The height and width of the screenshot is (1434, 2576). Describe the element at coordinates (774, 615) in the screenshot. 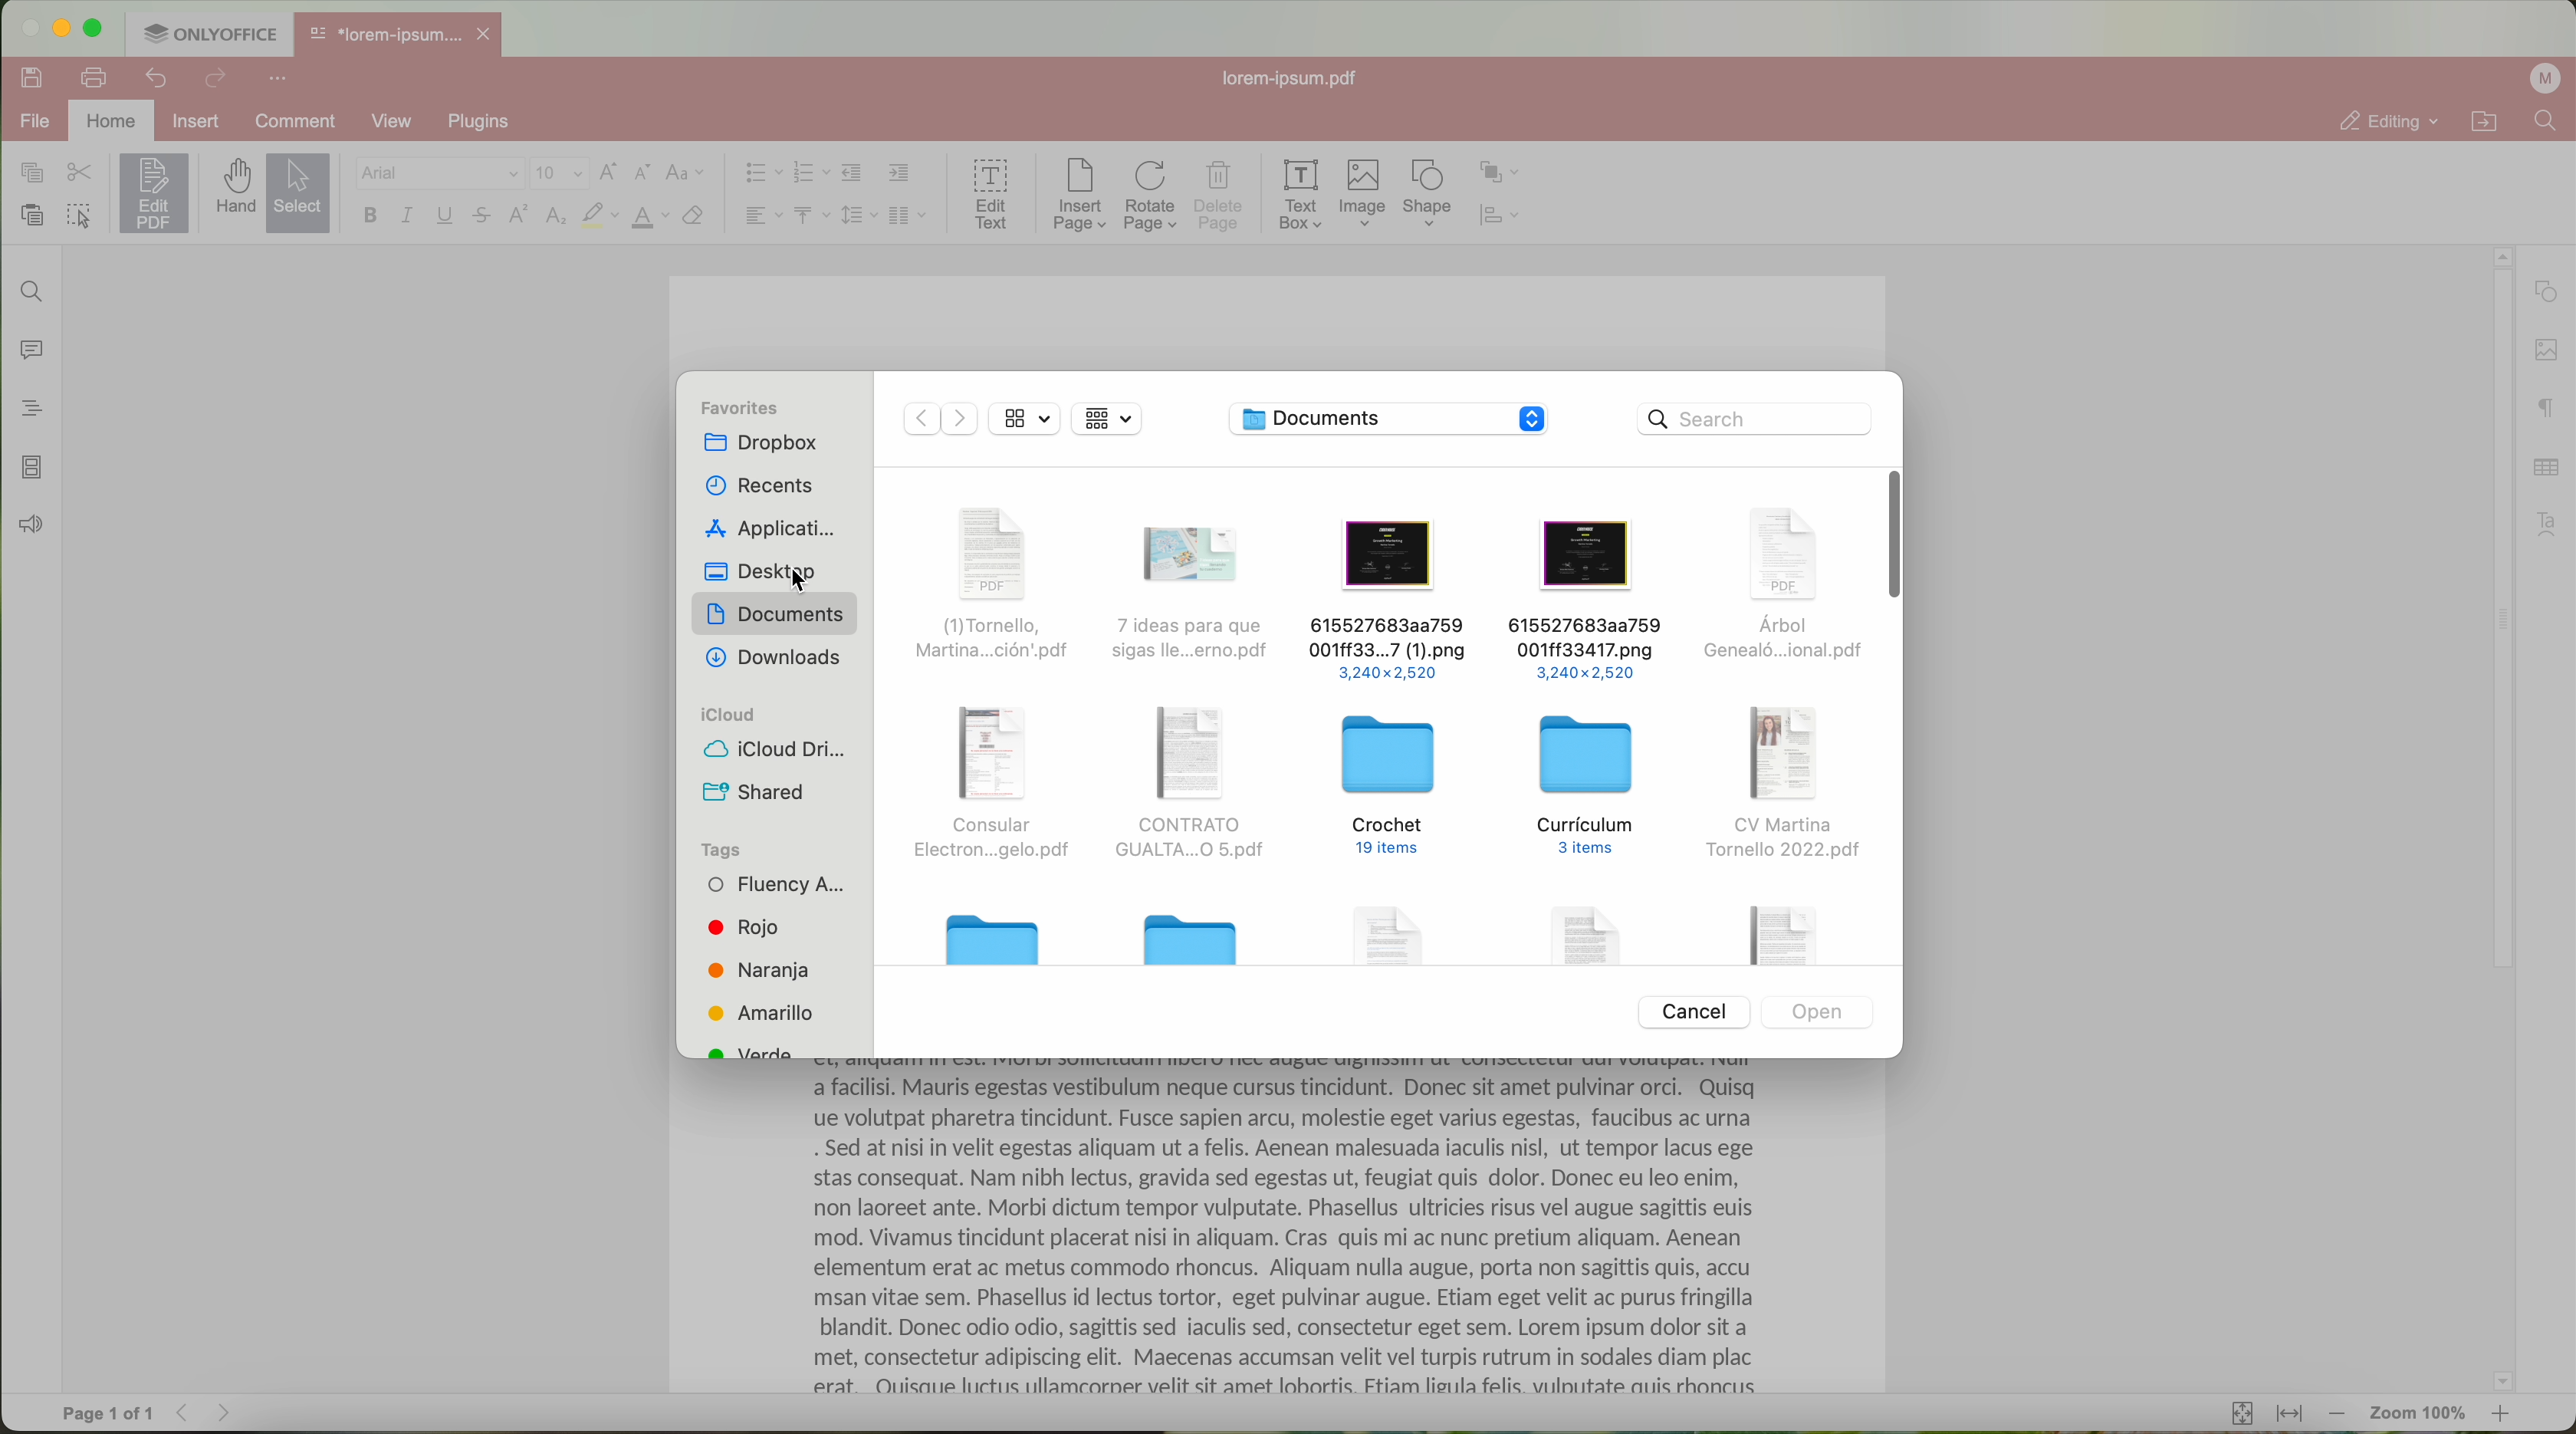

I see `documents` at that location.